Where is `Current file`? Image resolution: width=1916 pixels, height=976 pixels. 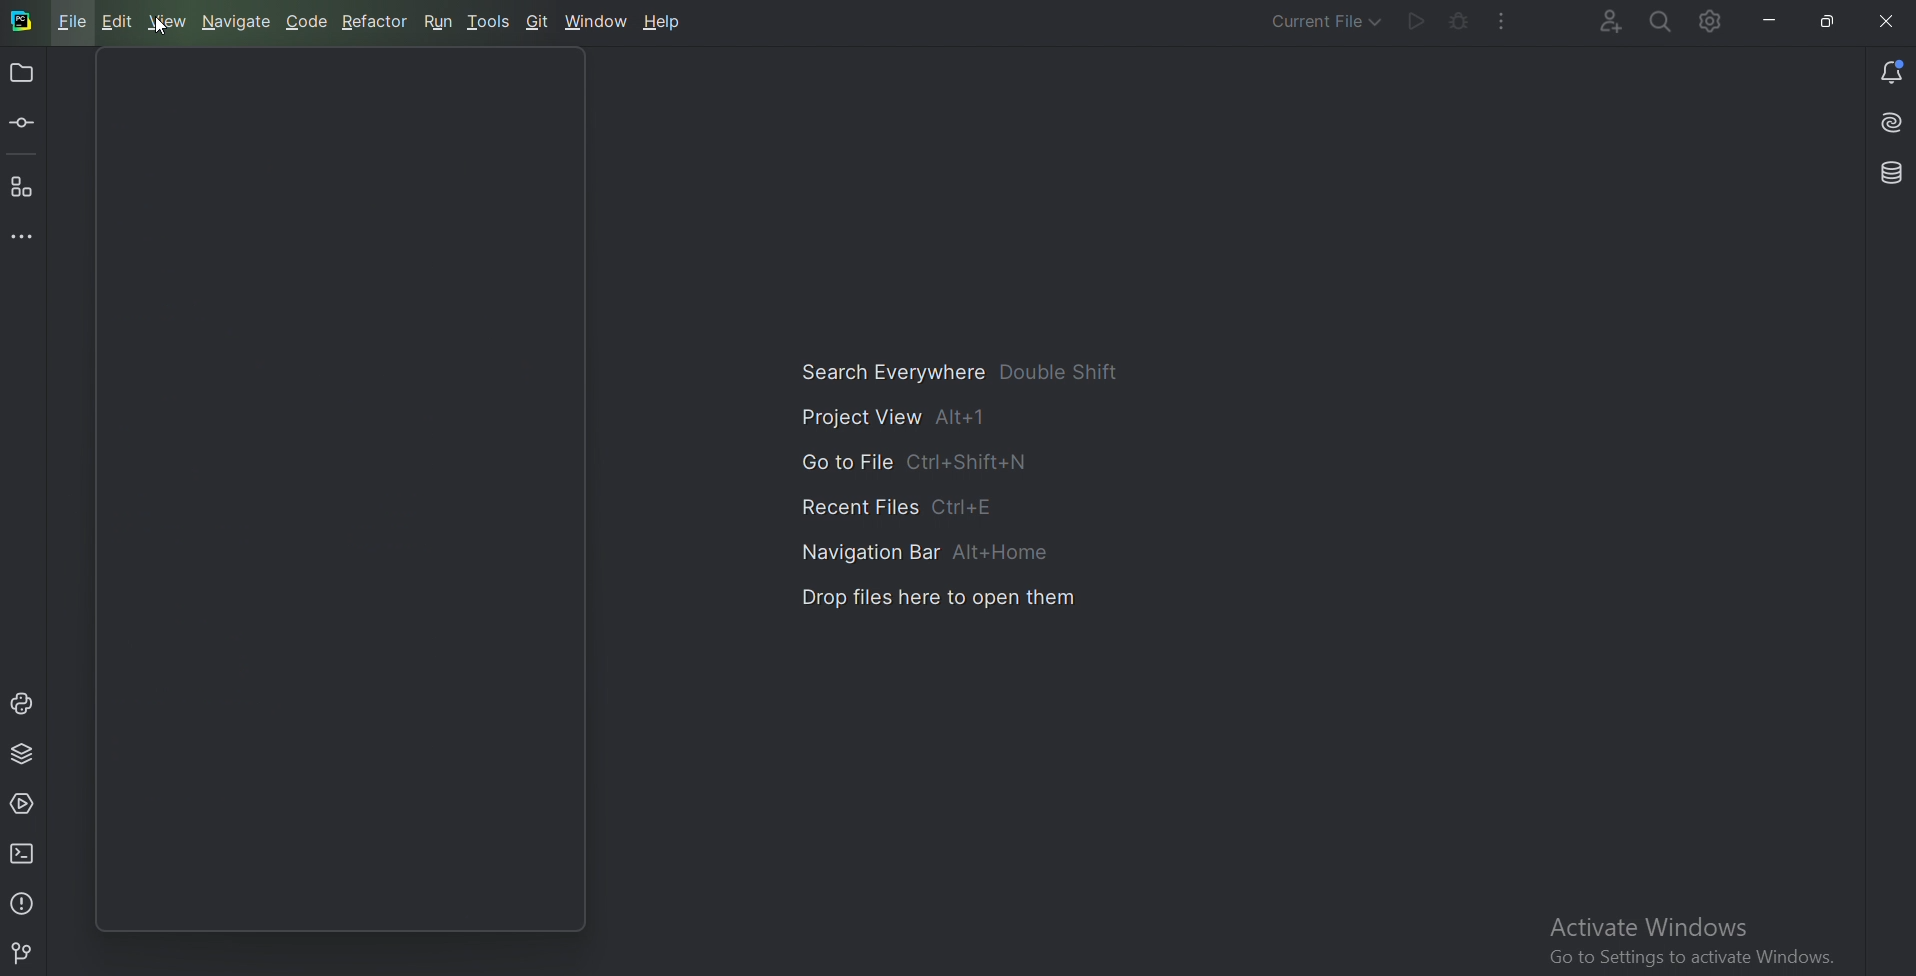 Current file is located at coordinates (1311, 22).